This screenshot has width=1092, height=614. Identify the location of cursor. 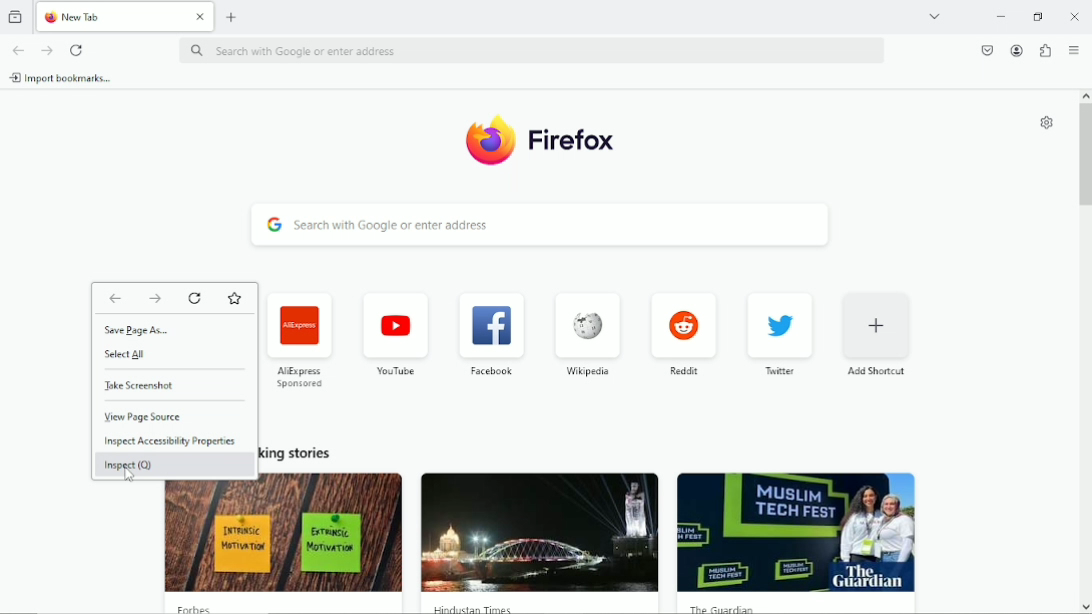
(127, 479).